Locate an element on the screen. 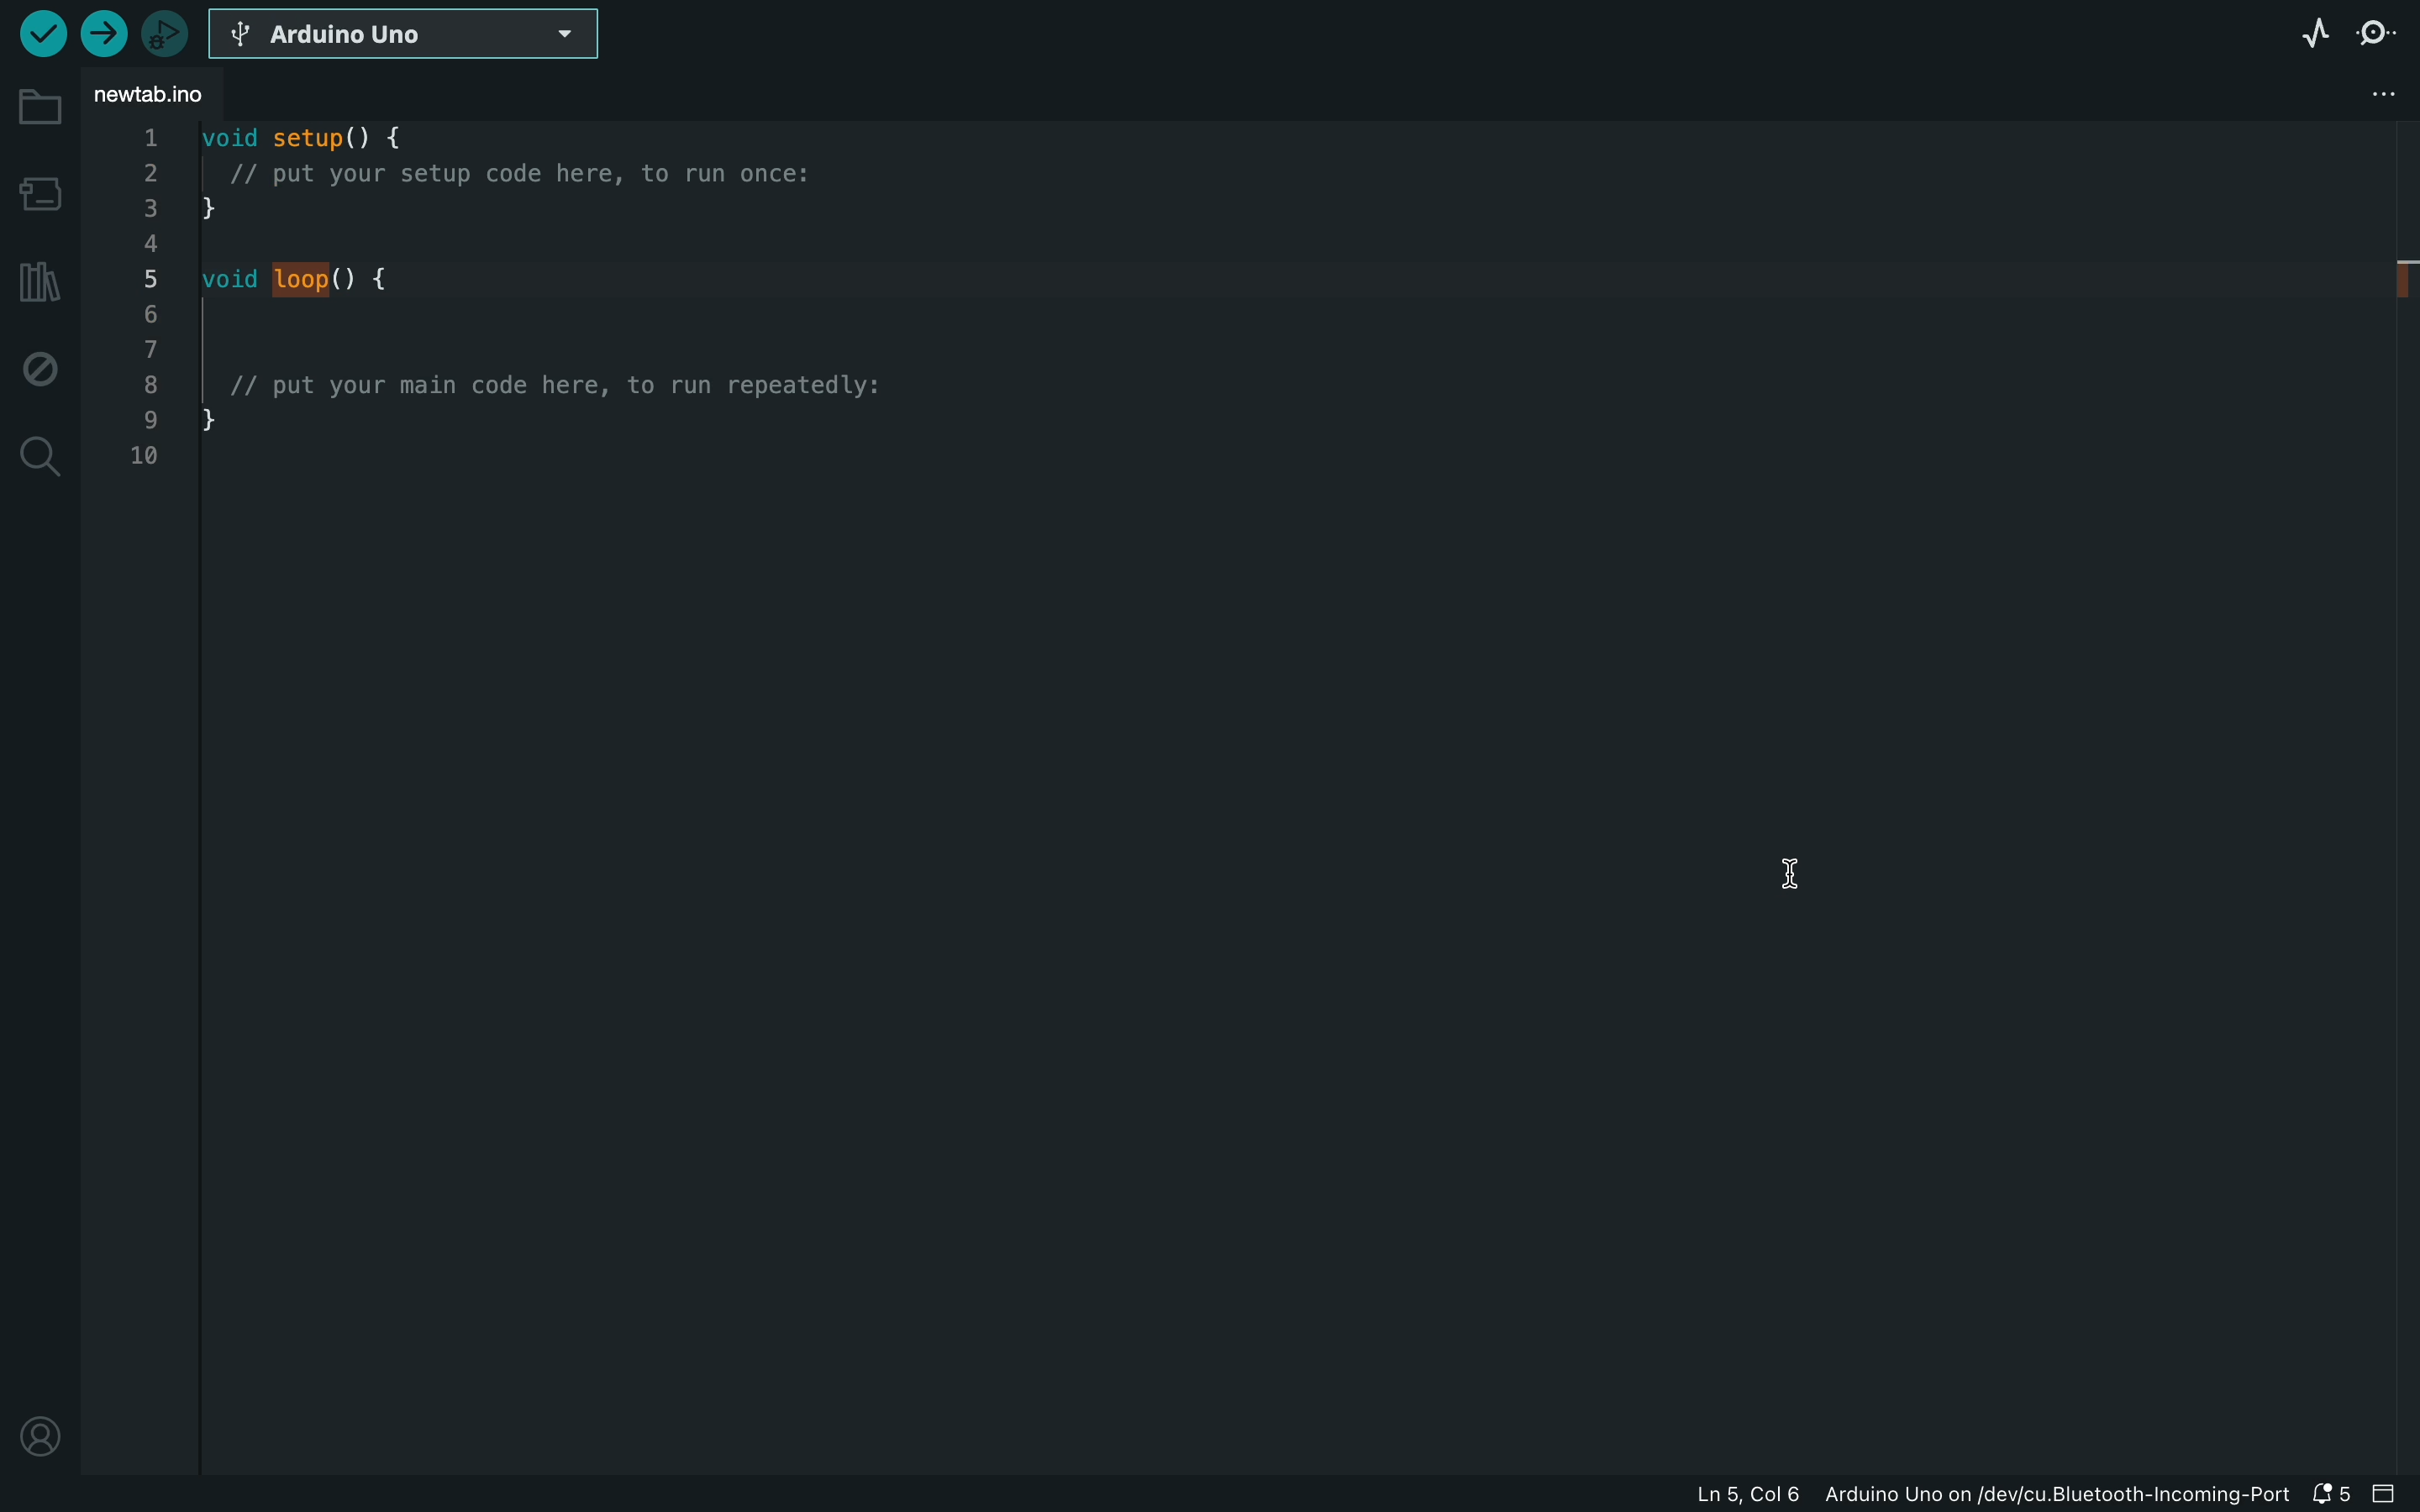 The height and width of the screenshot is (1512, 2420). upload is located at coordinates (106, 32).